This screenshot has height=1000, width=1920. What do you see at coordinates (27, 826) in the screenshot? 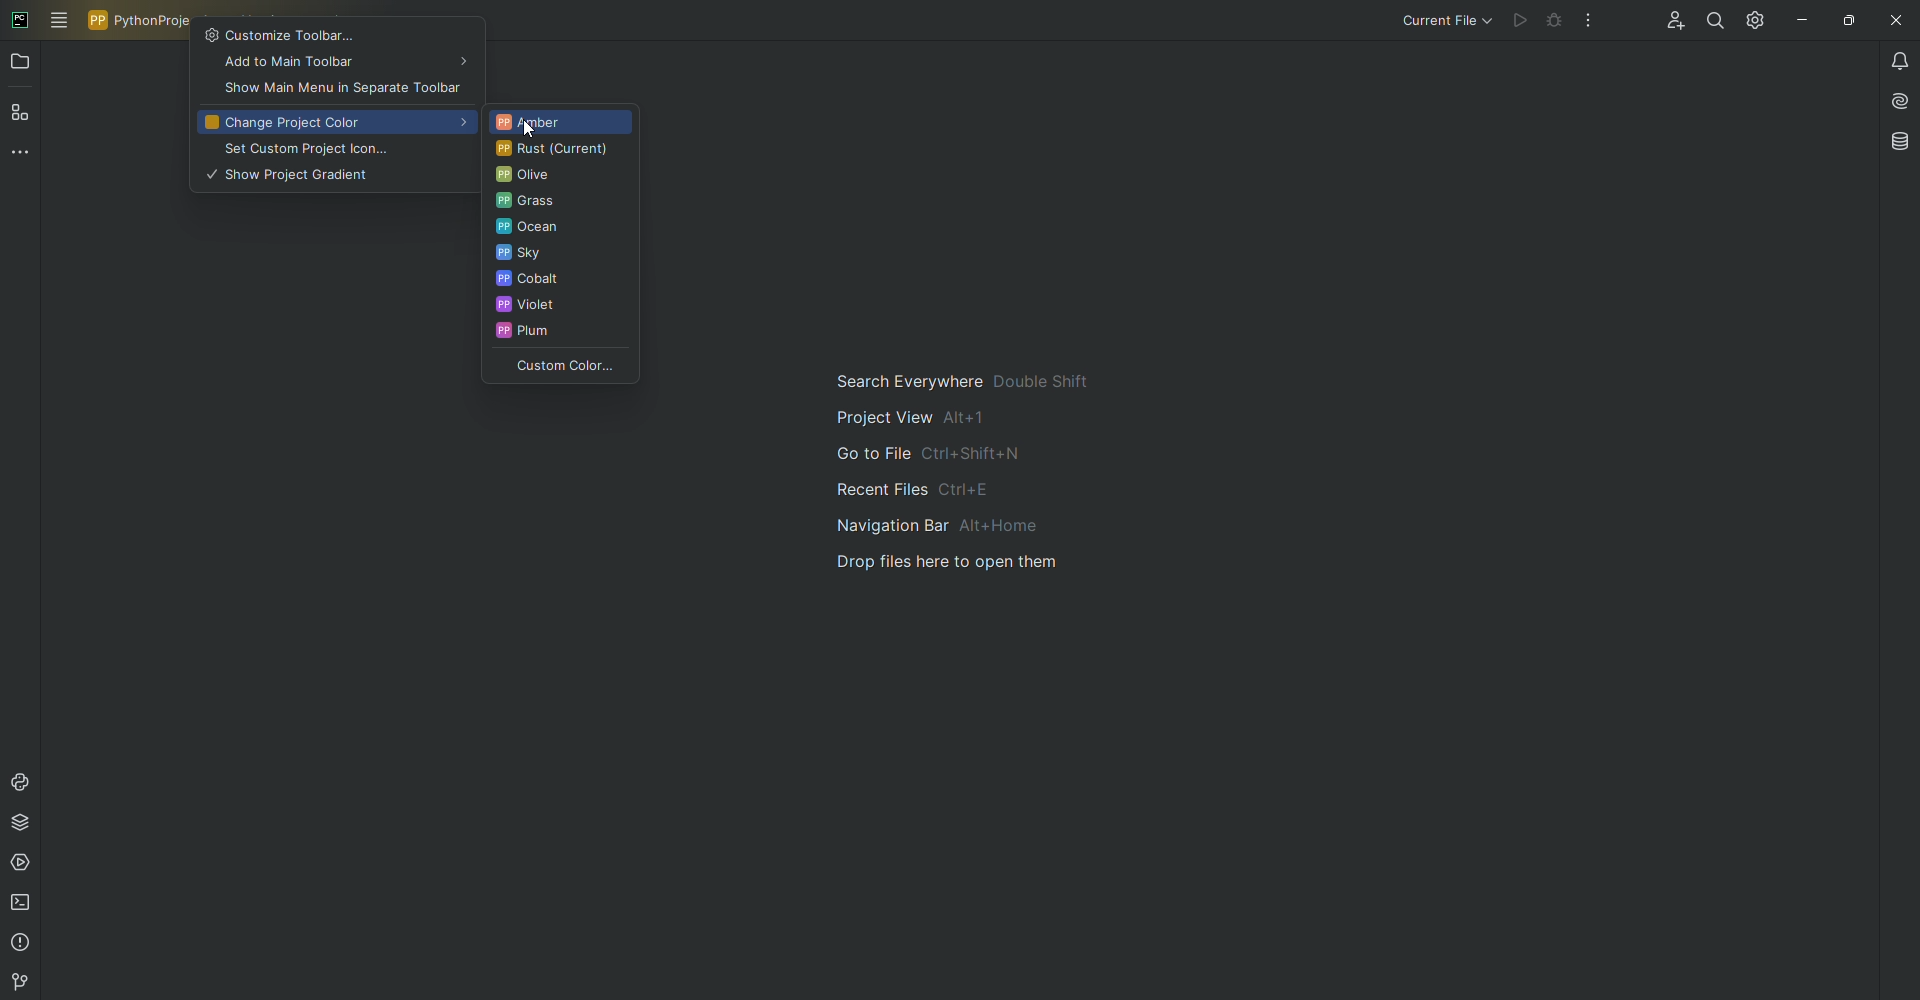
I see `Packages` at bounding box center [27, 826].